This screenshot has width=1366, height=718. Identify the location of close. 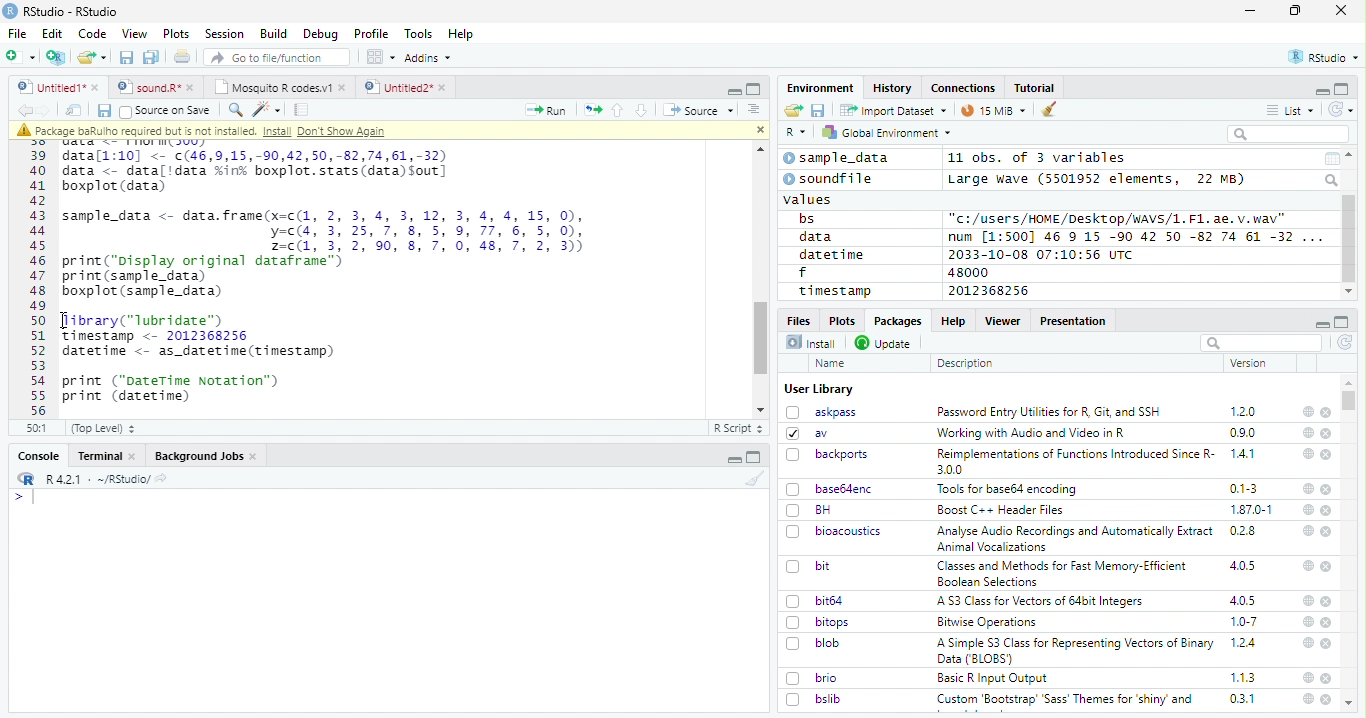
(757, 128).